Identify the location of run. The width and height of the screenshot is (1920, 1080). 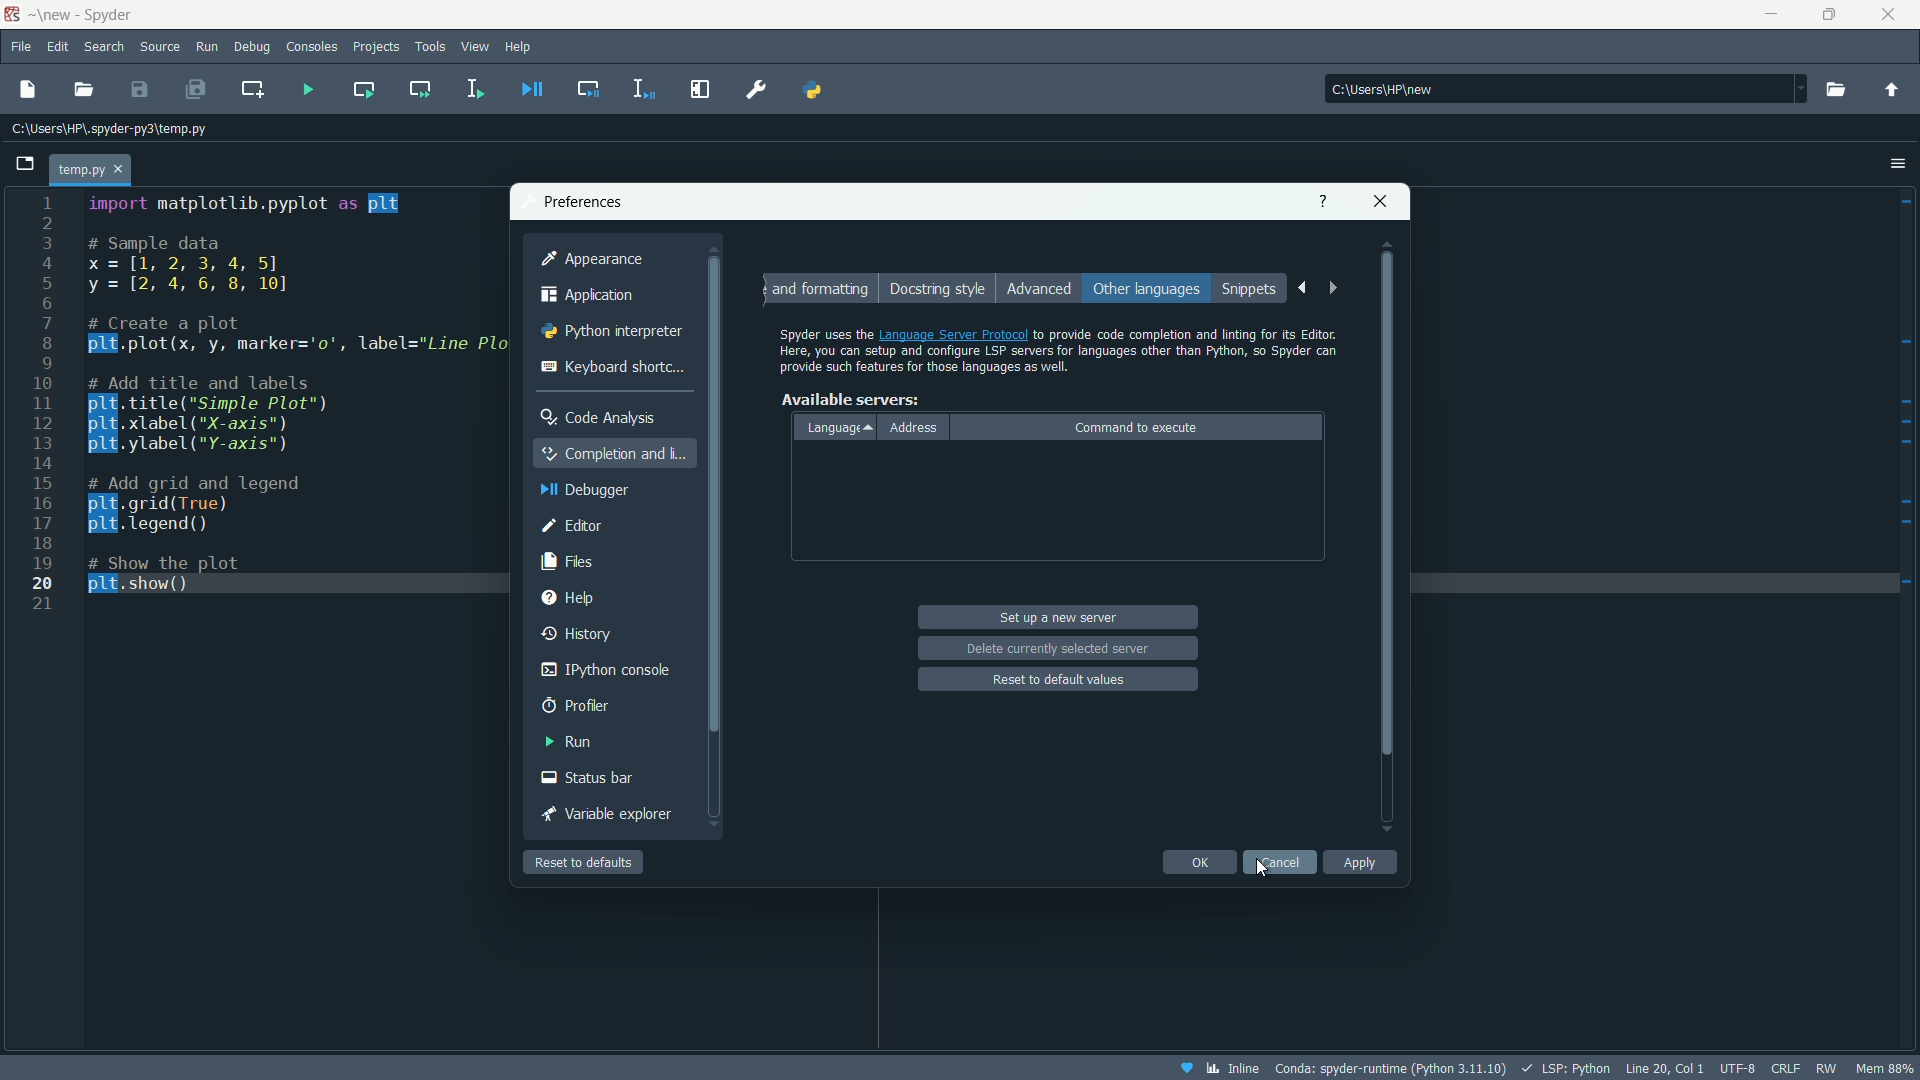
(207, 48).